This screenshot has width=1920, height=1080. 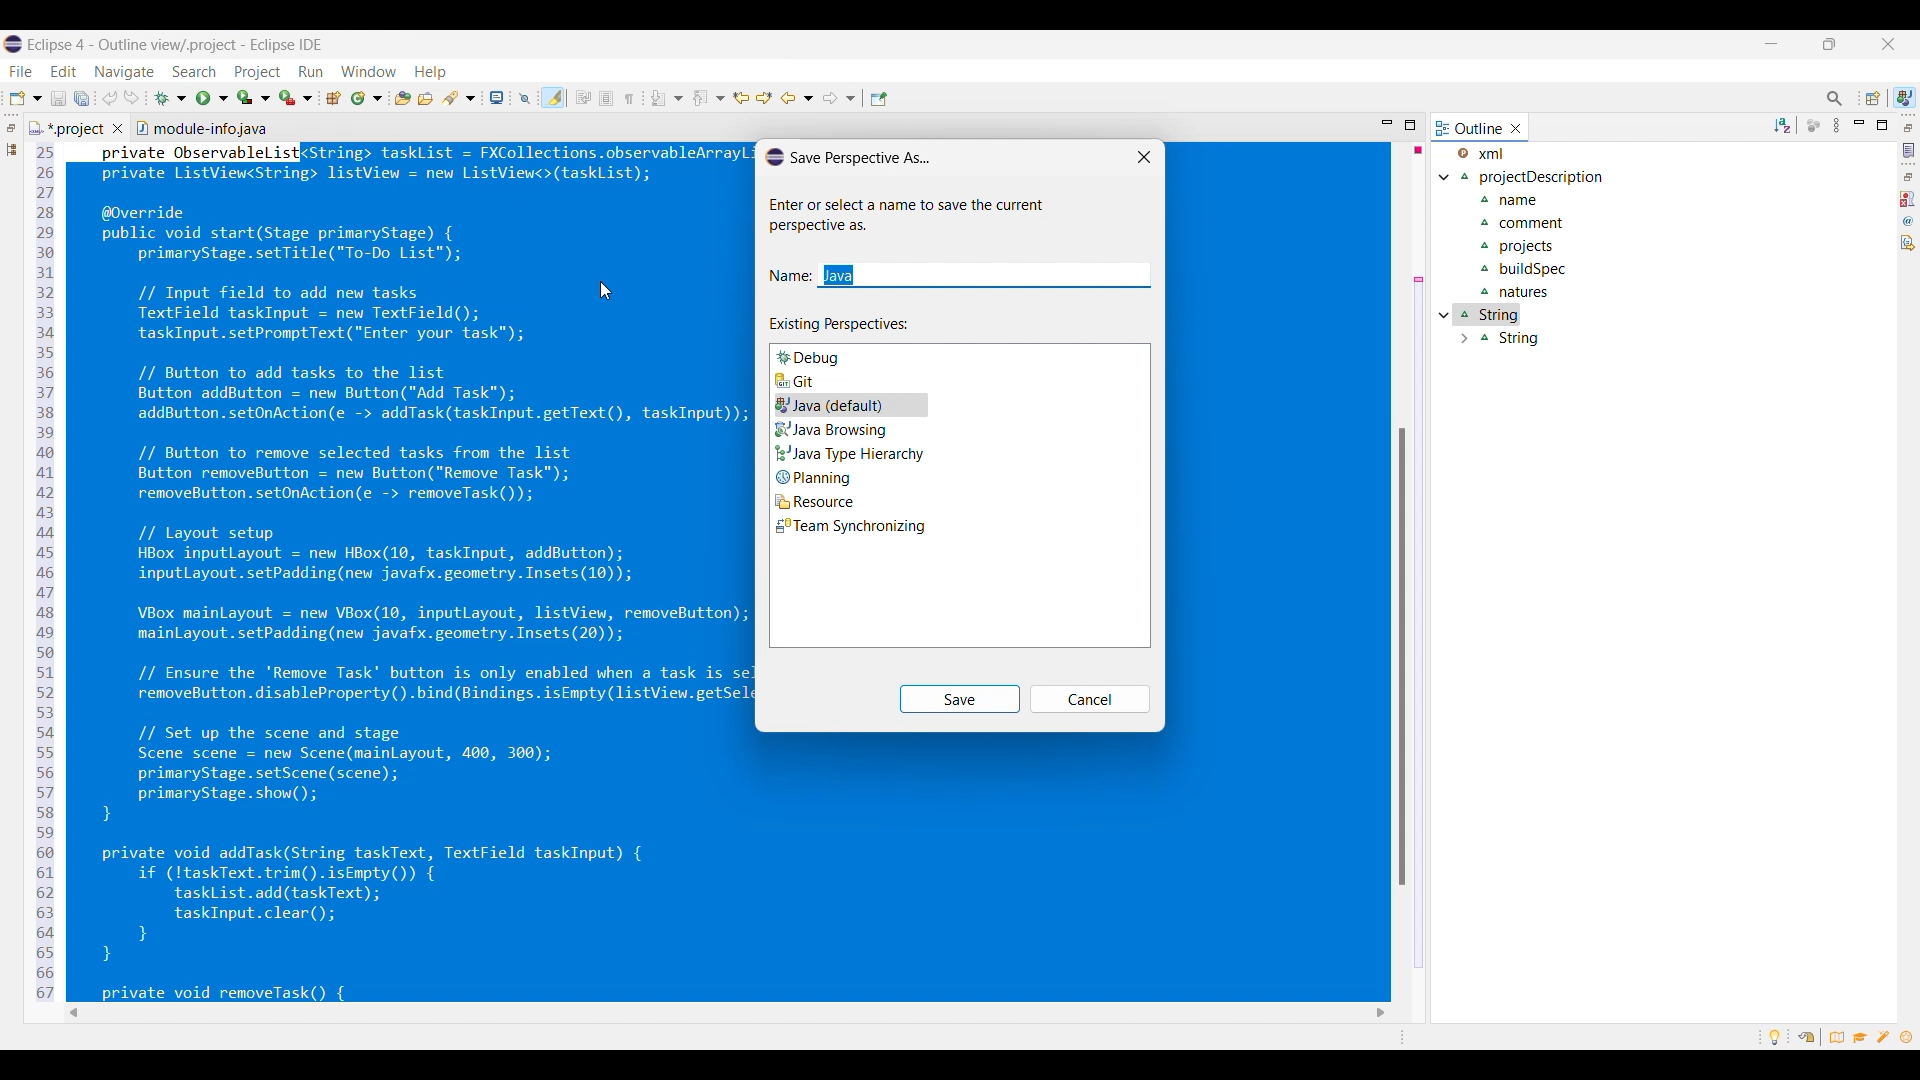 I want to click on Indicates text box for name, so click(x=790, y=276).